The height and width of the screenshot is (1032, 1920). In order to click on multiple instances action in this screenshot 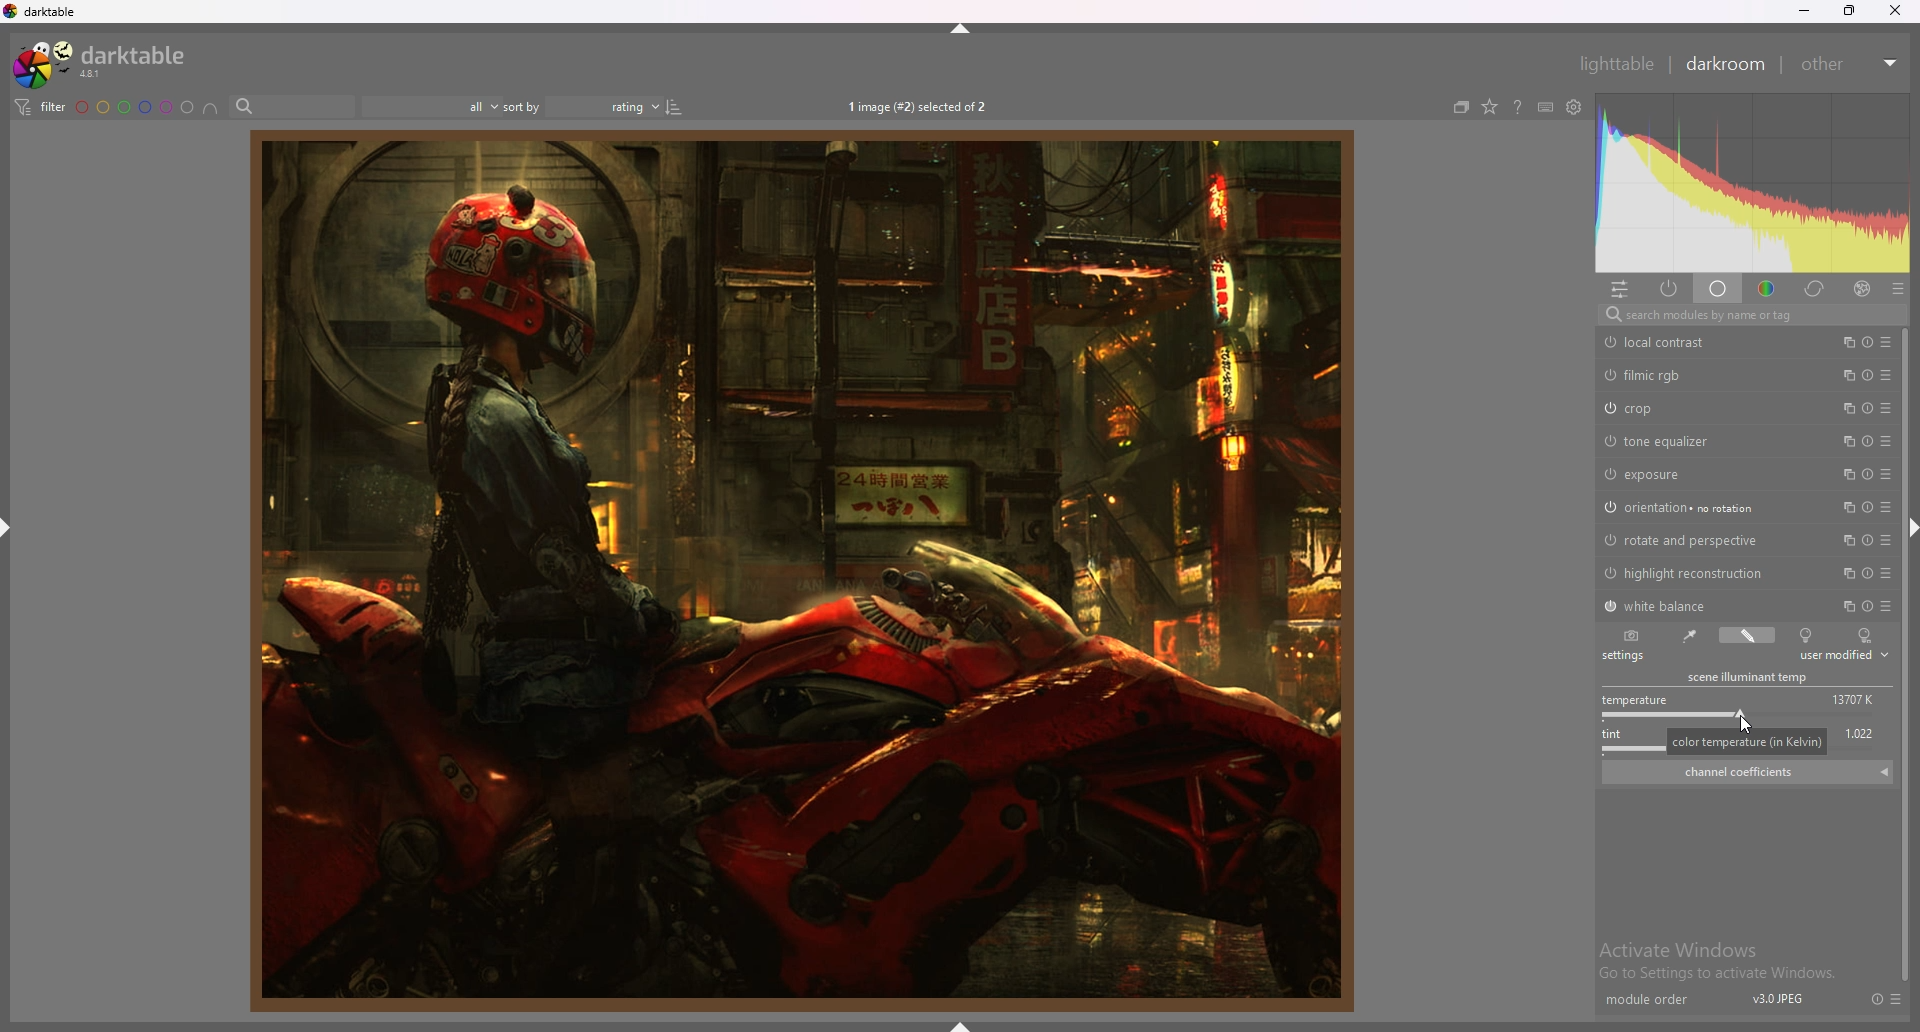, I will do `click(1847, 374)`.